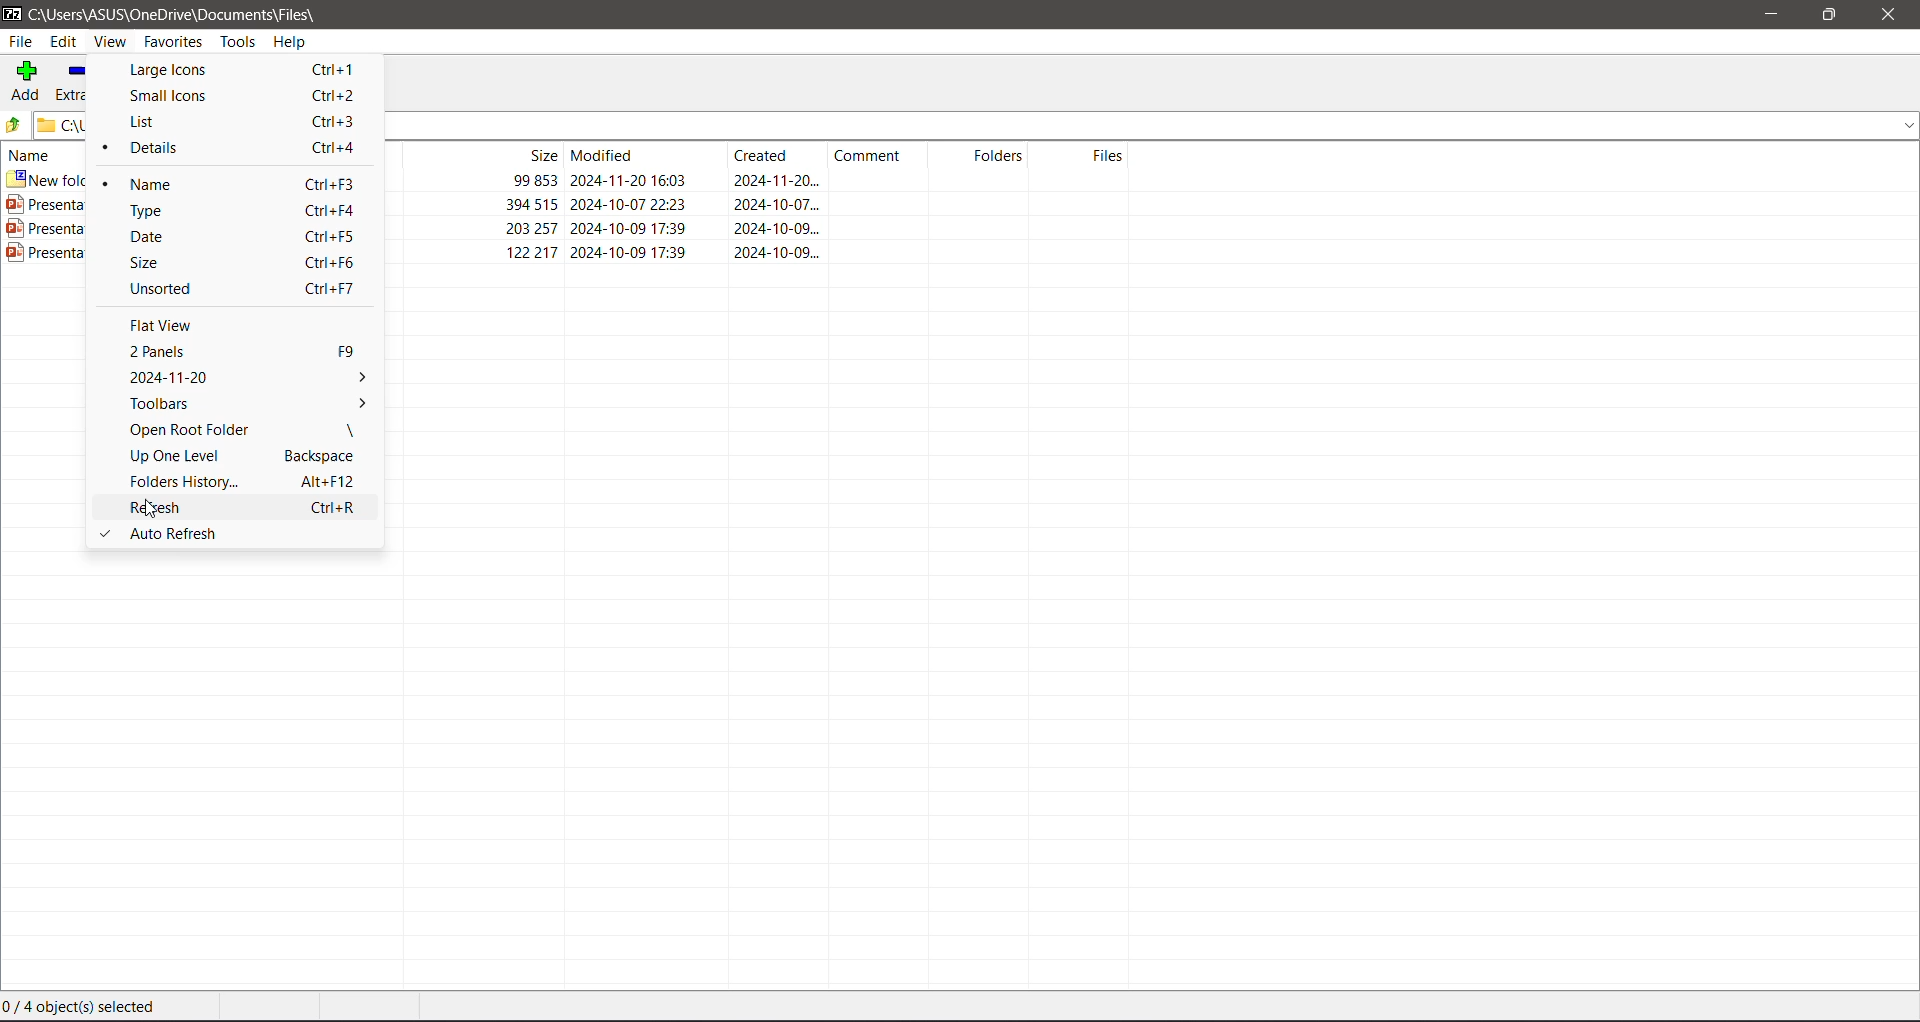 Image resolution: width=1920 pixels, height=1022 pixels. What do you see at coordinates (188, 456) in the screenshot?
I see `Up One Level` at bounding box center [188, 456].